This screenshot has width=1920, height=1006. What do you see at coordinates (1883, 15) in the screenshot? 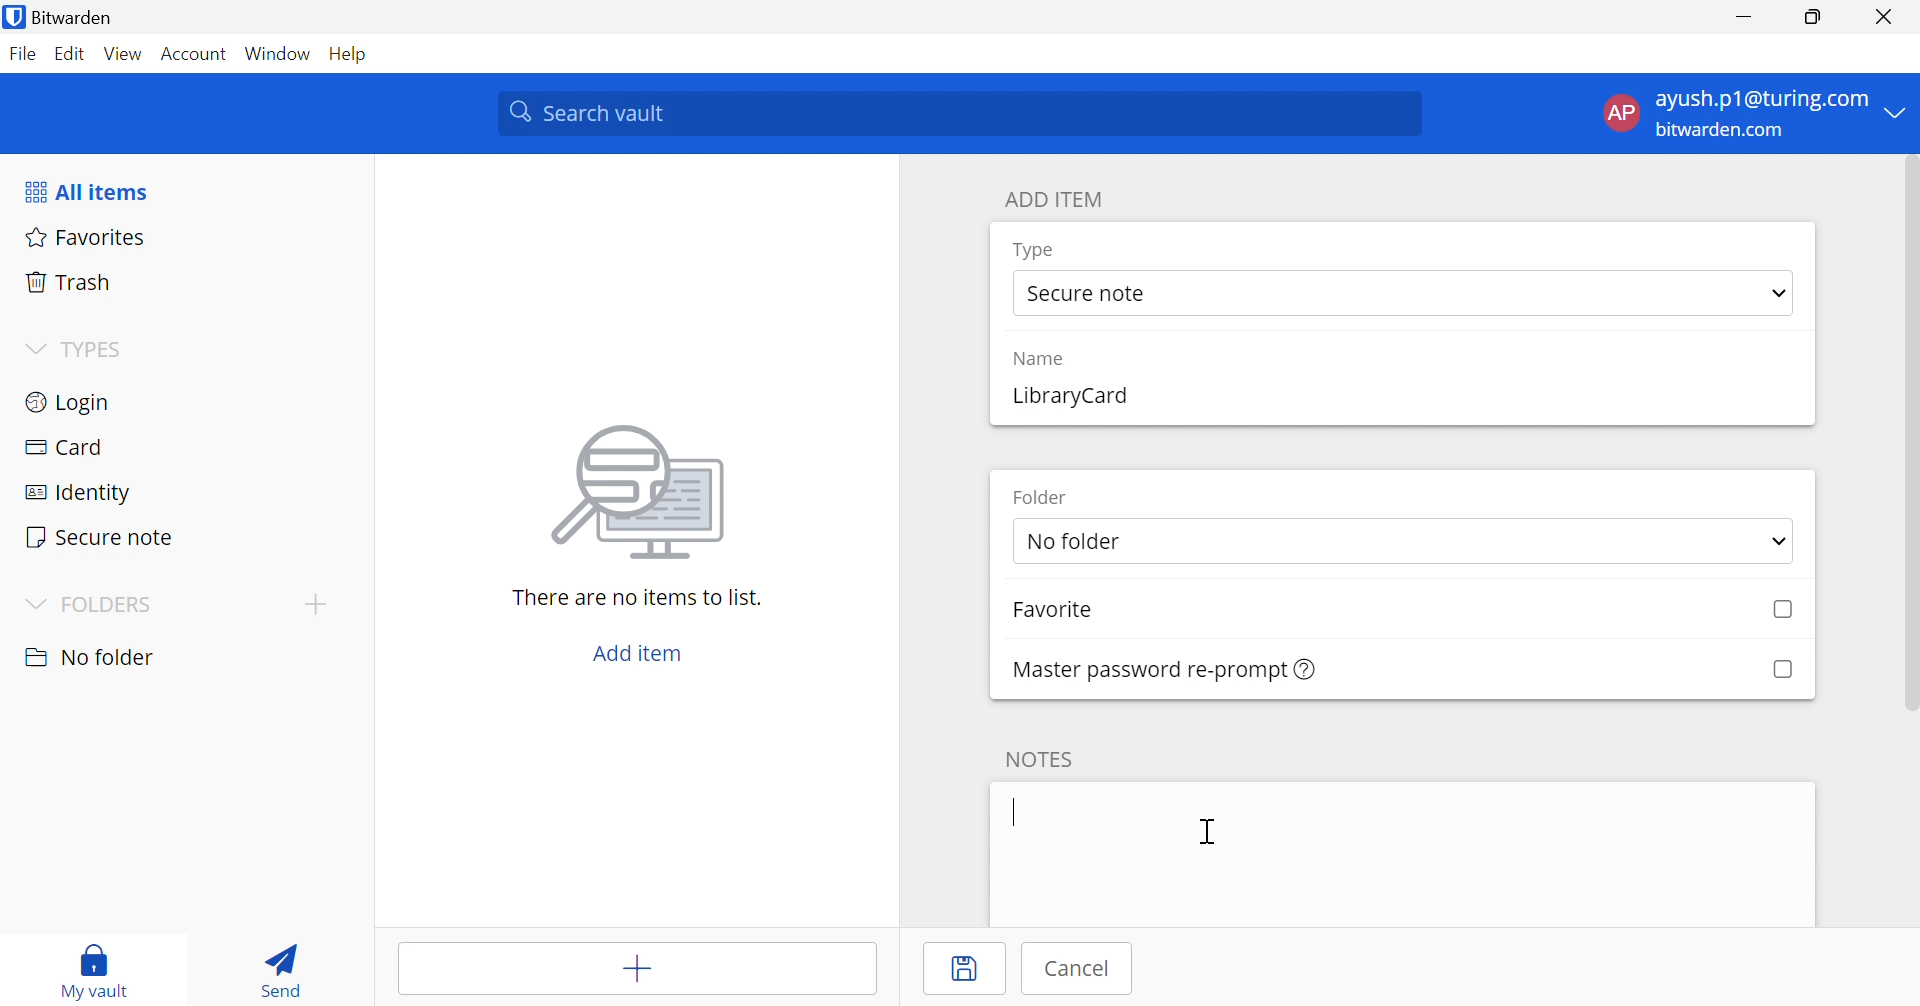
I see `Close` at bounding box center [1883, 15].